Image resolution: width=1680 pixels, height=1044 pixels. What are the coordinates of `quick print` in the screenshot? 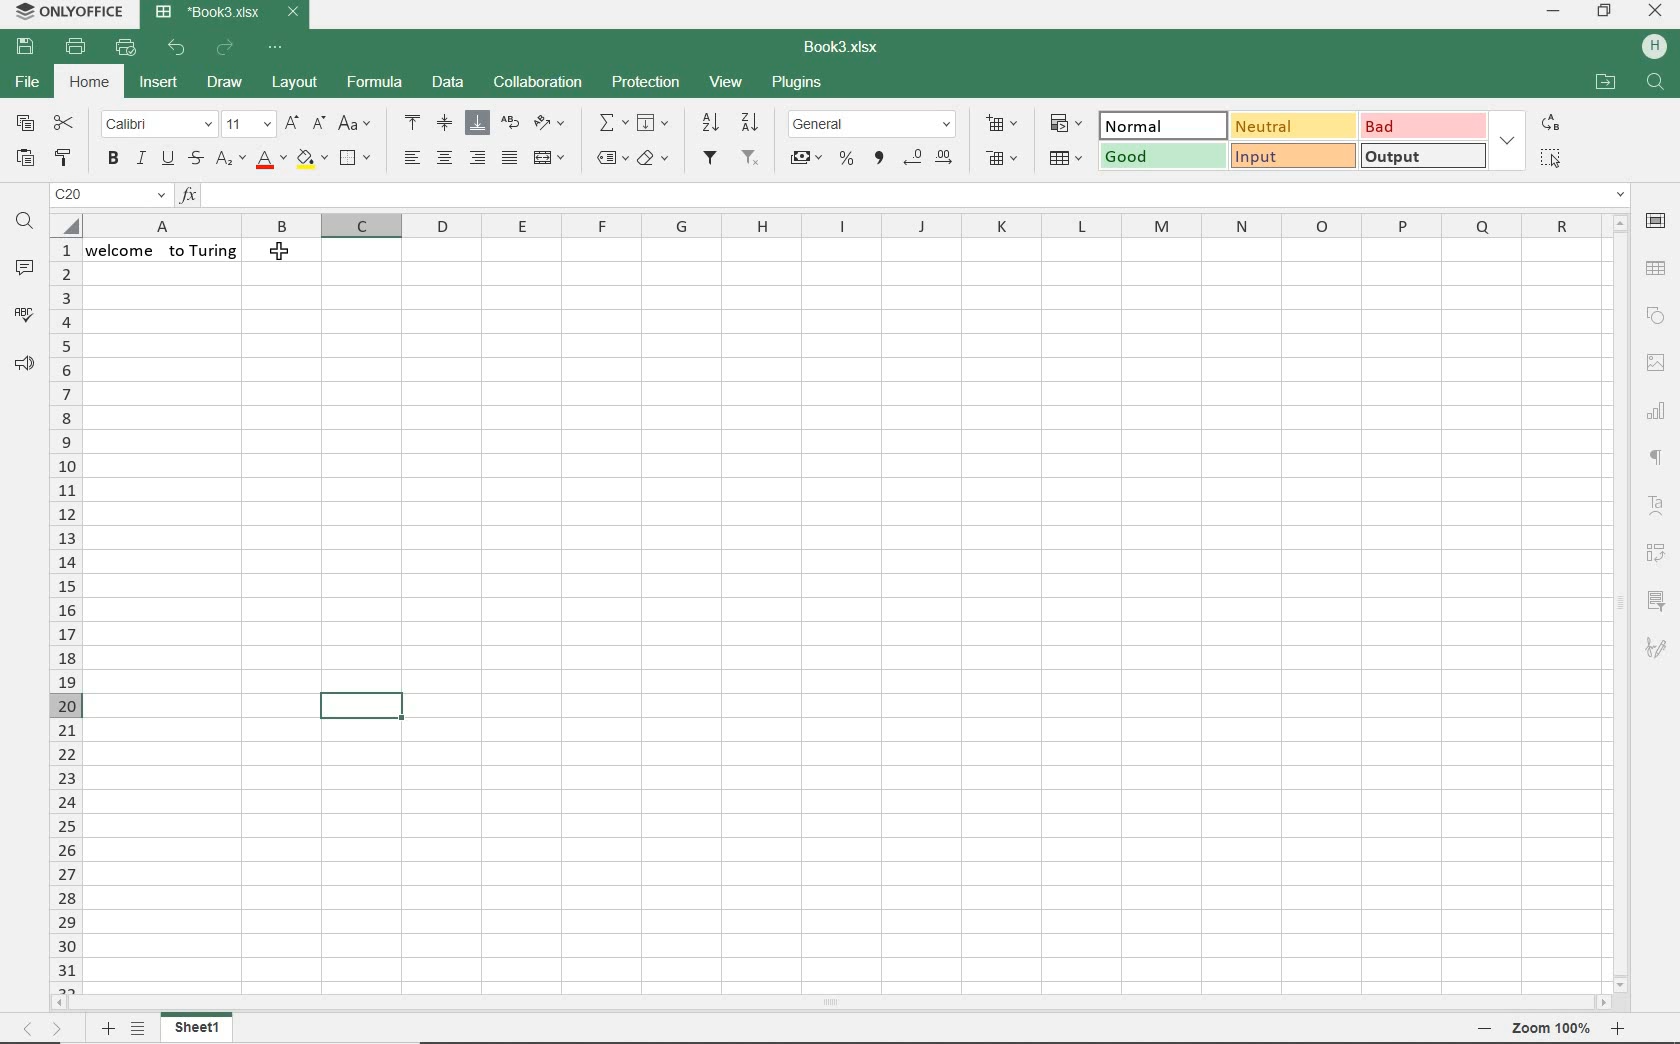 It's located at (127, 48).